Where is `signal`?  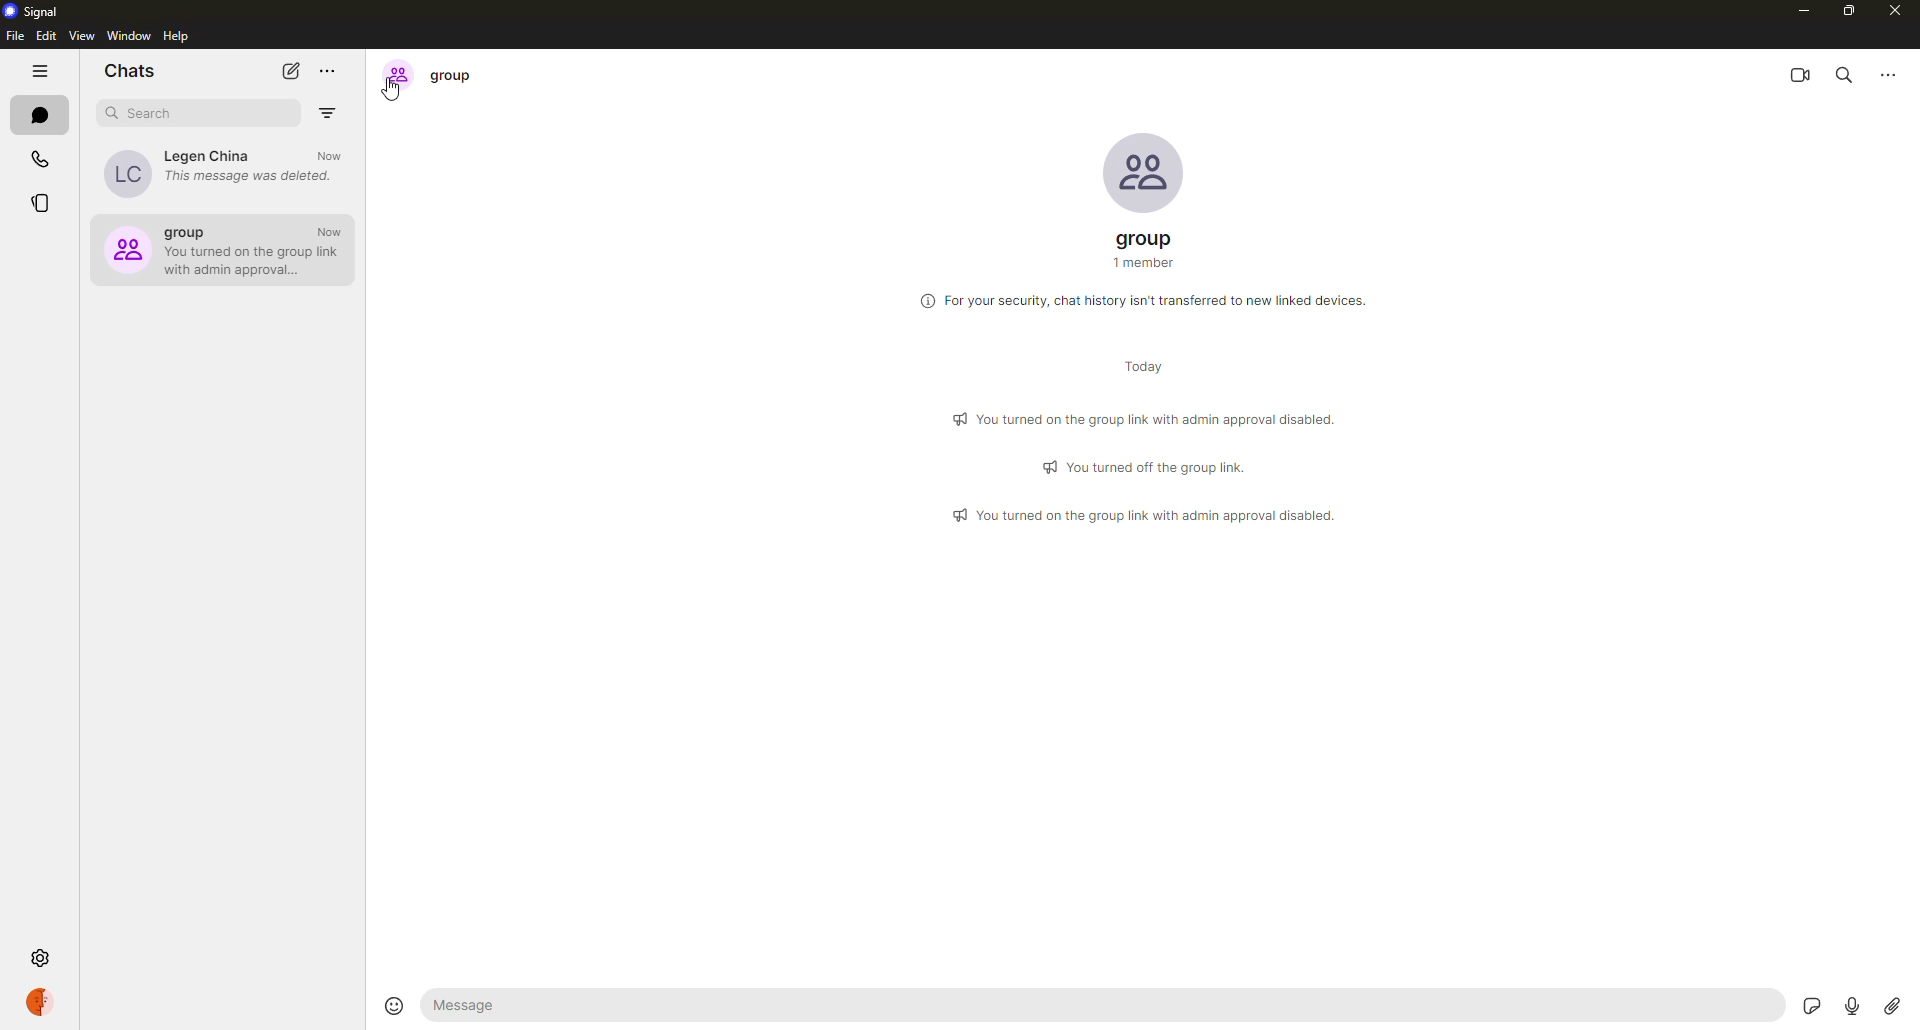 signal is located at coordinates (37, 12).